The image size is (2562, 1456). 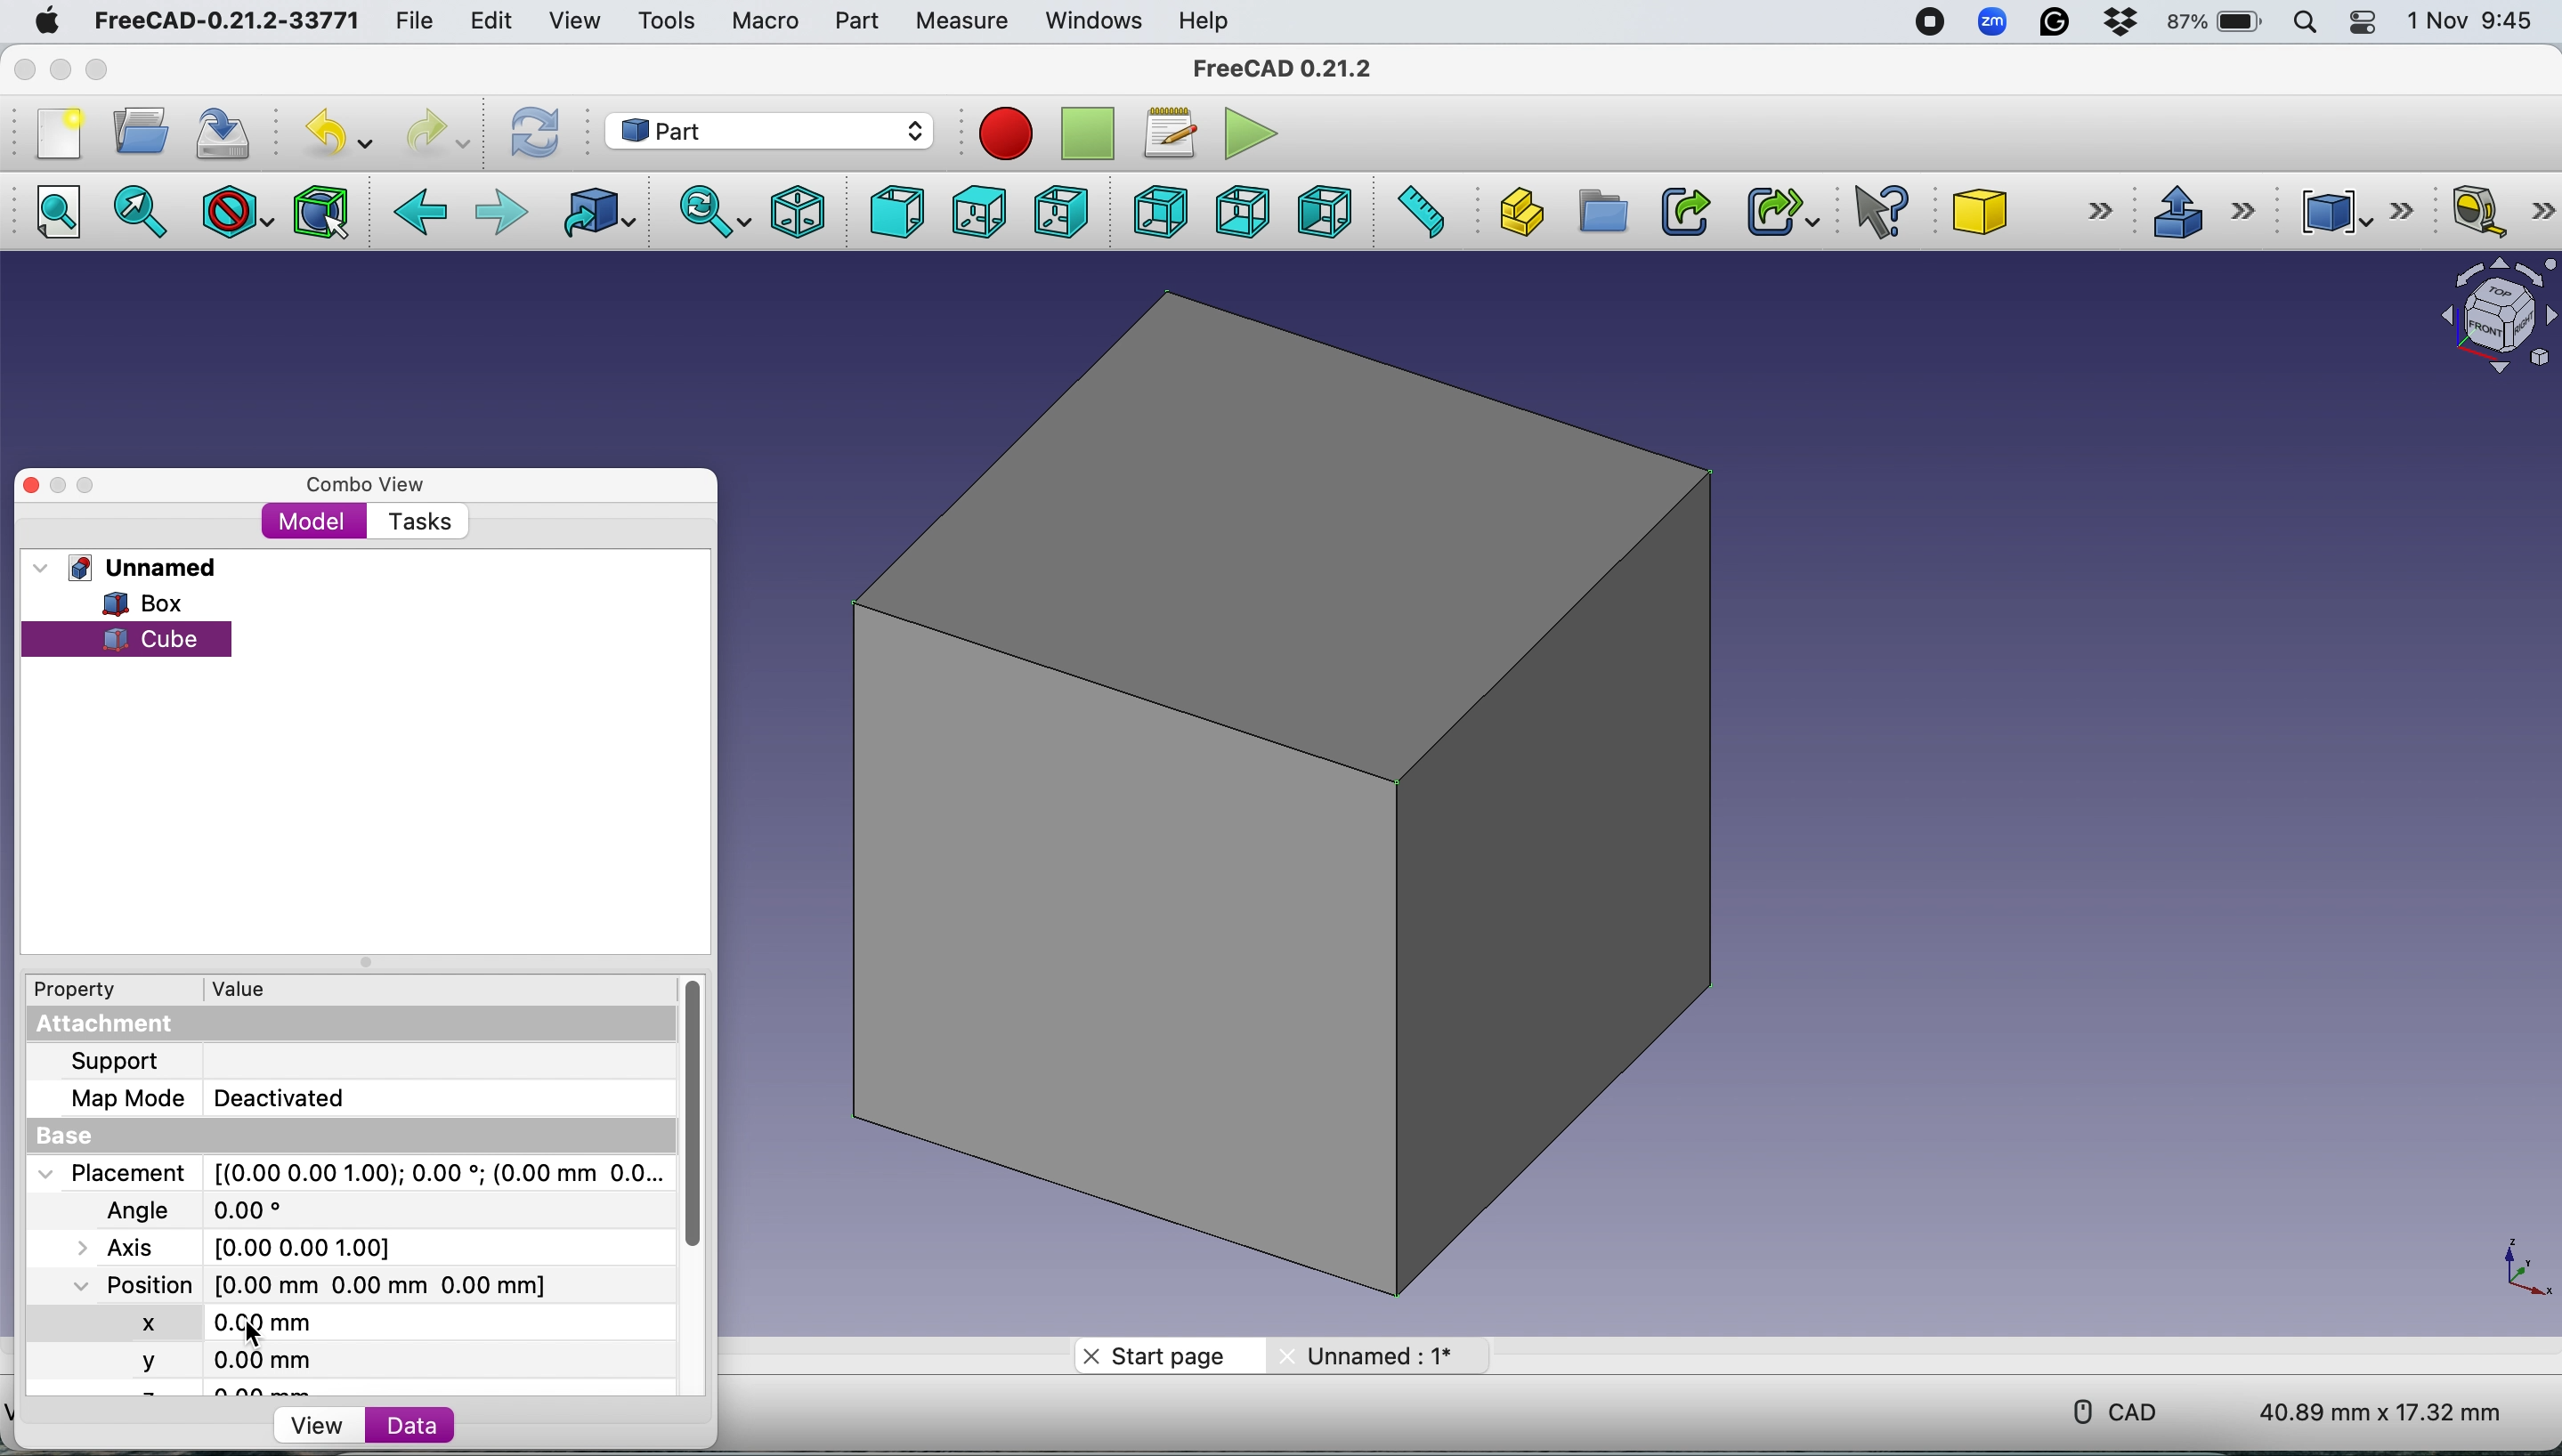 I want to click on Minimise, so click(x=60, y=486).